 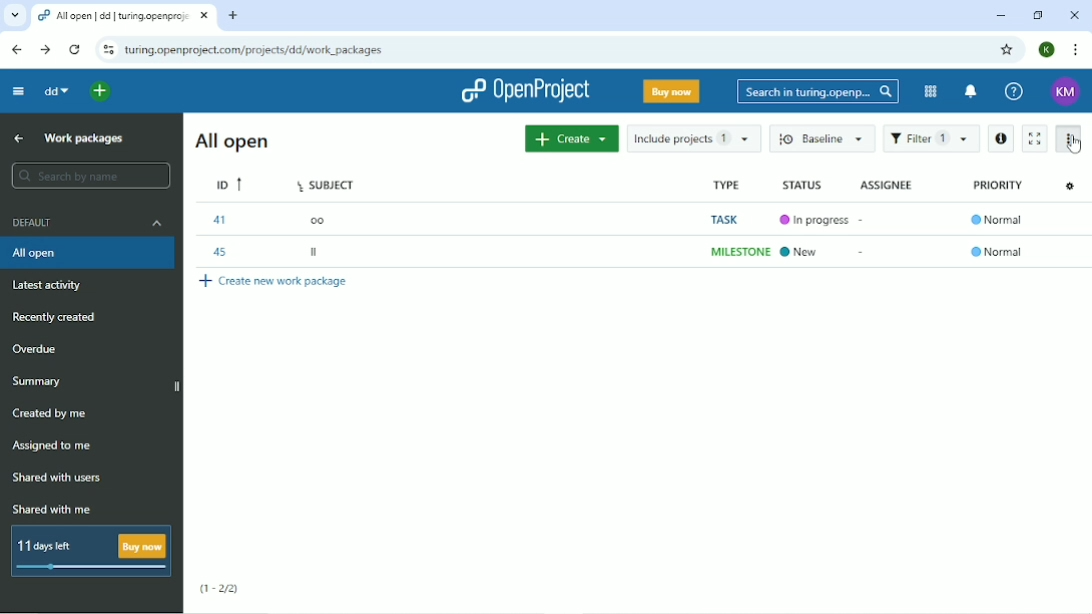 I want to click on cursor, so click(x=1073, y=146).